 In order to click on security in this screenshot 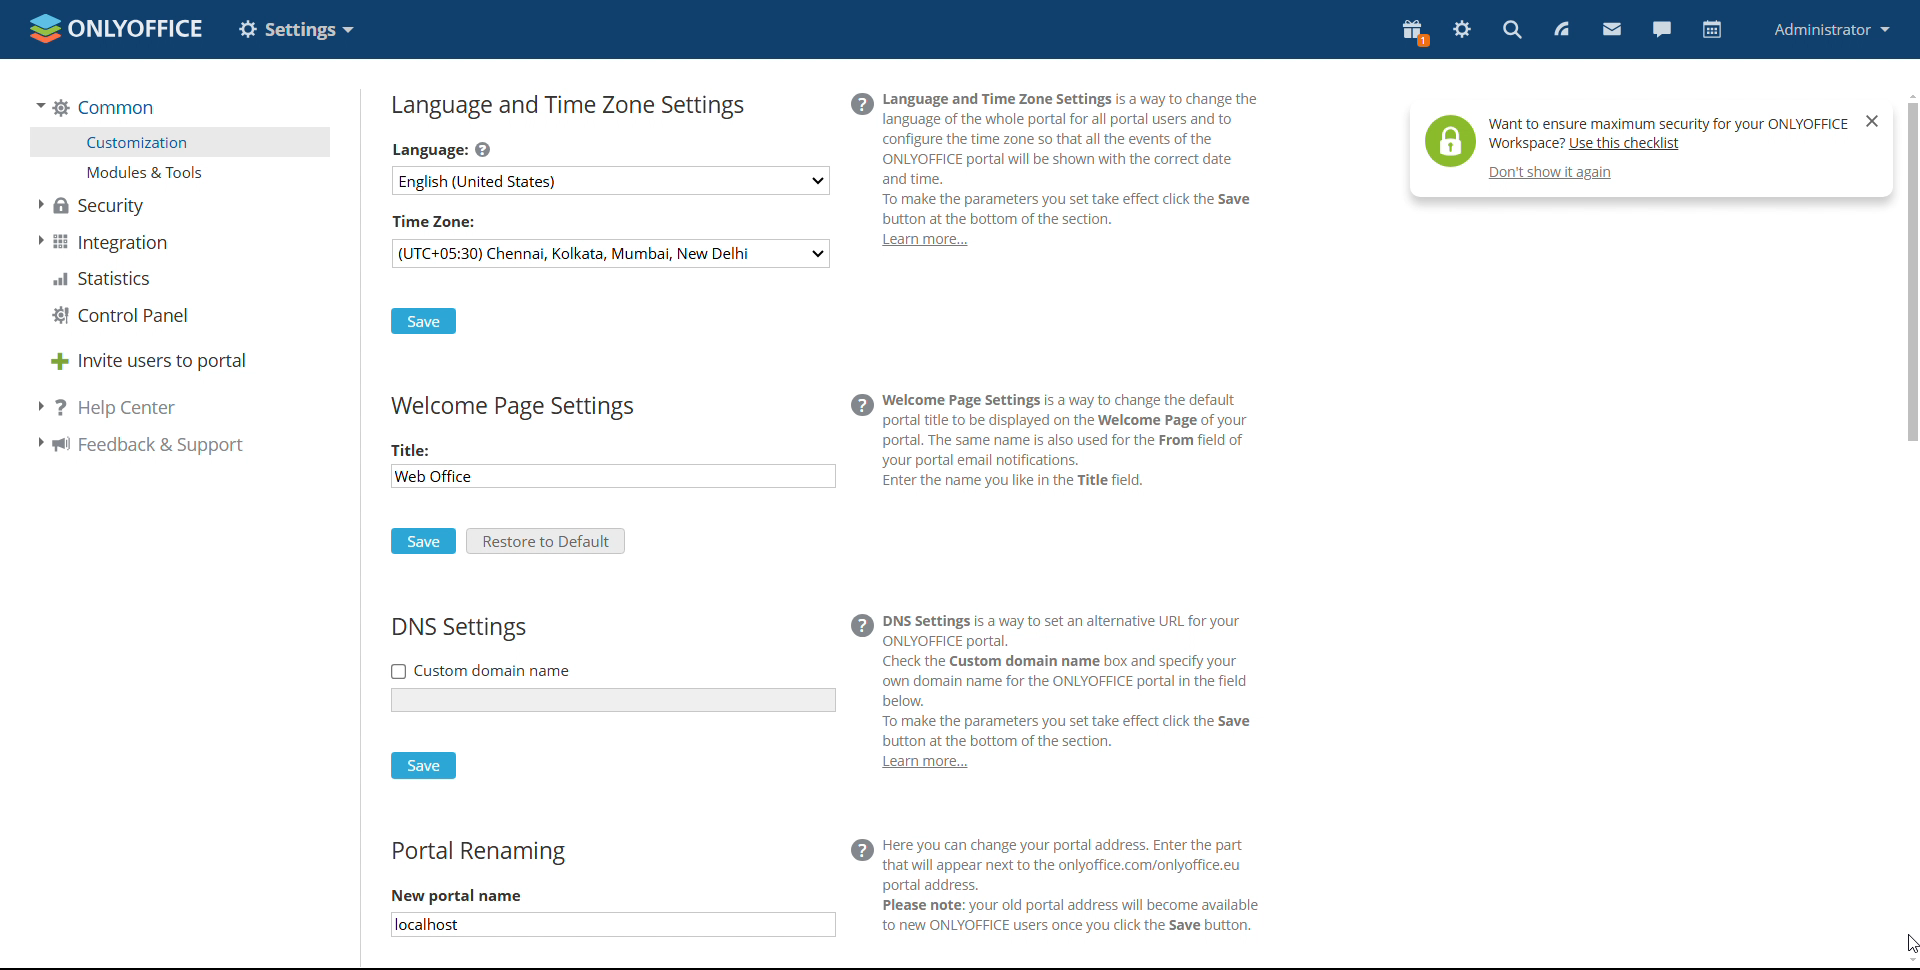, I will do `click(94, 206)`.